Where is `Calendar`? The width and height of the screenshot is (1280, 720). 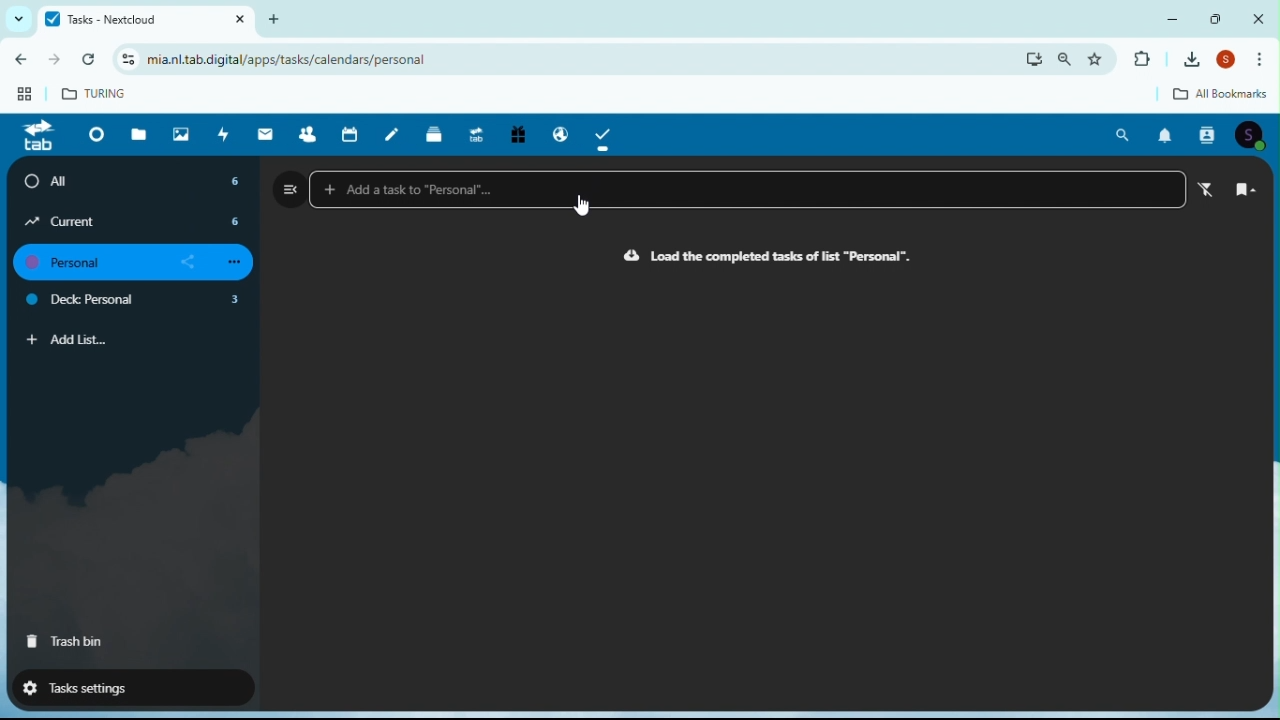
Calendar is located at coordinates (353, 134).